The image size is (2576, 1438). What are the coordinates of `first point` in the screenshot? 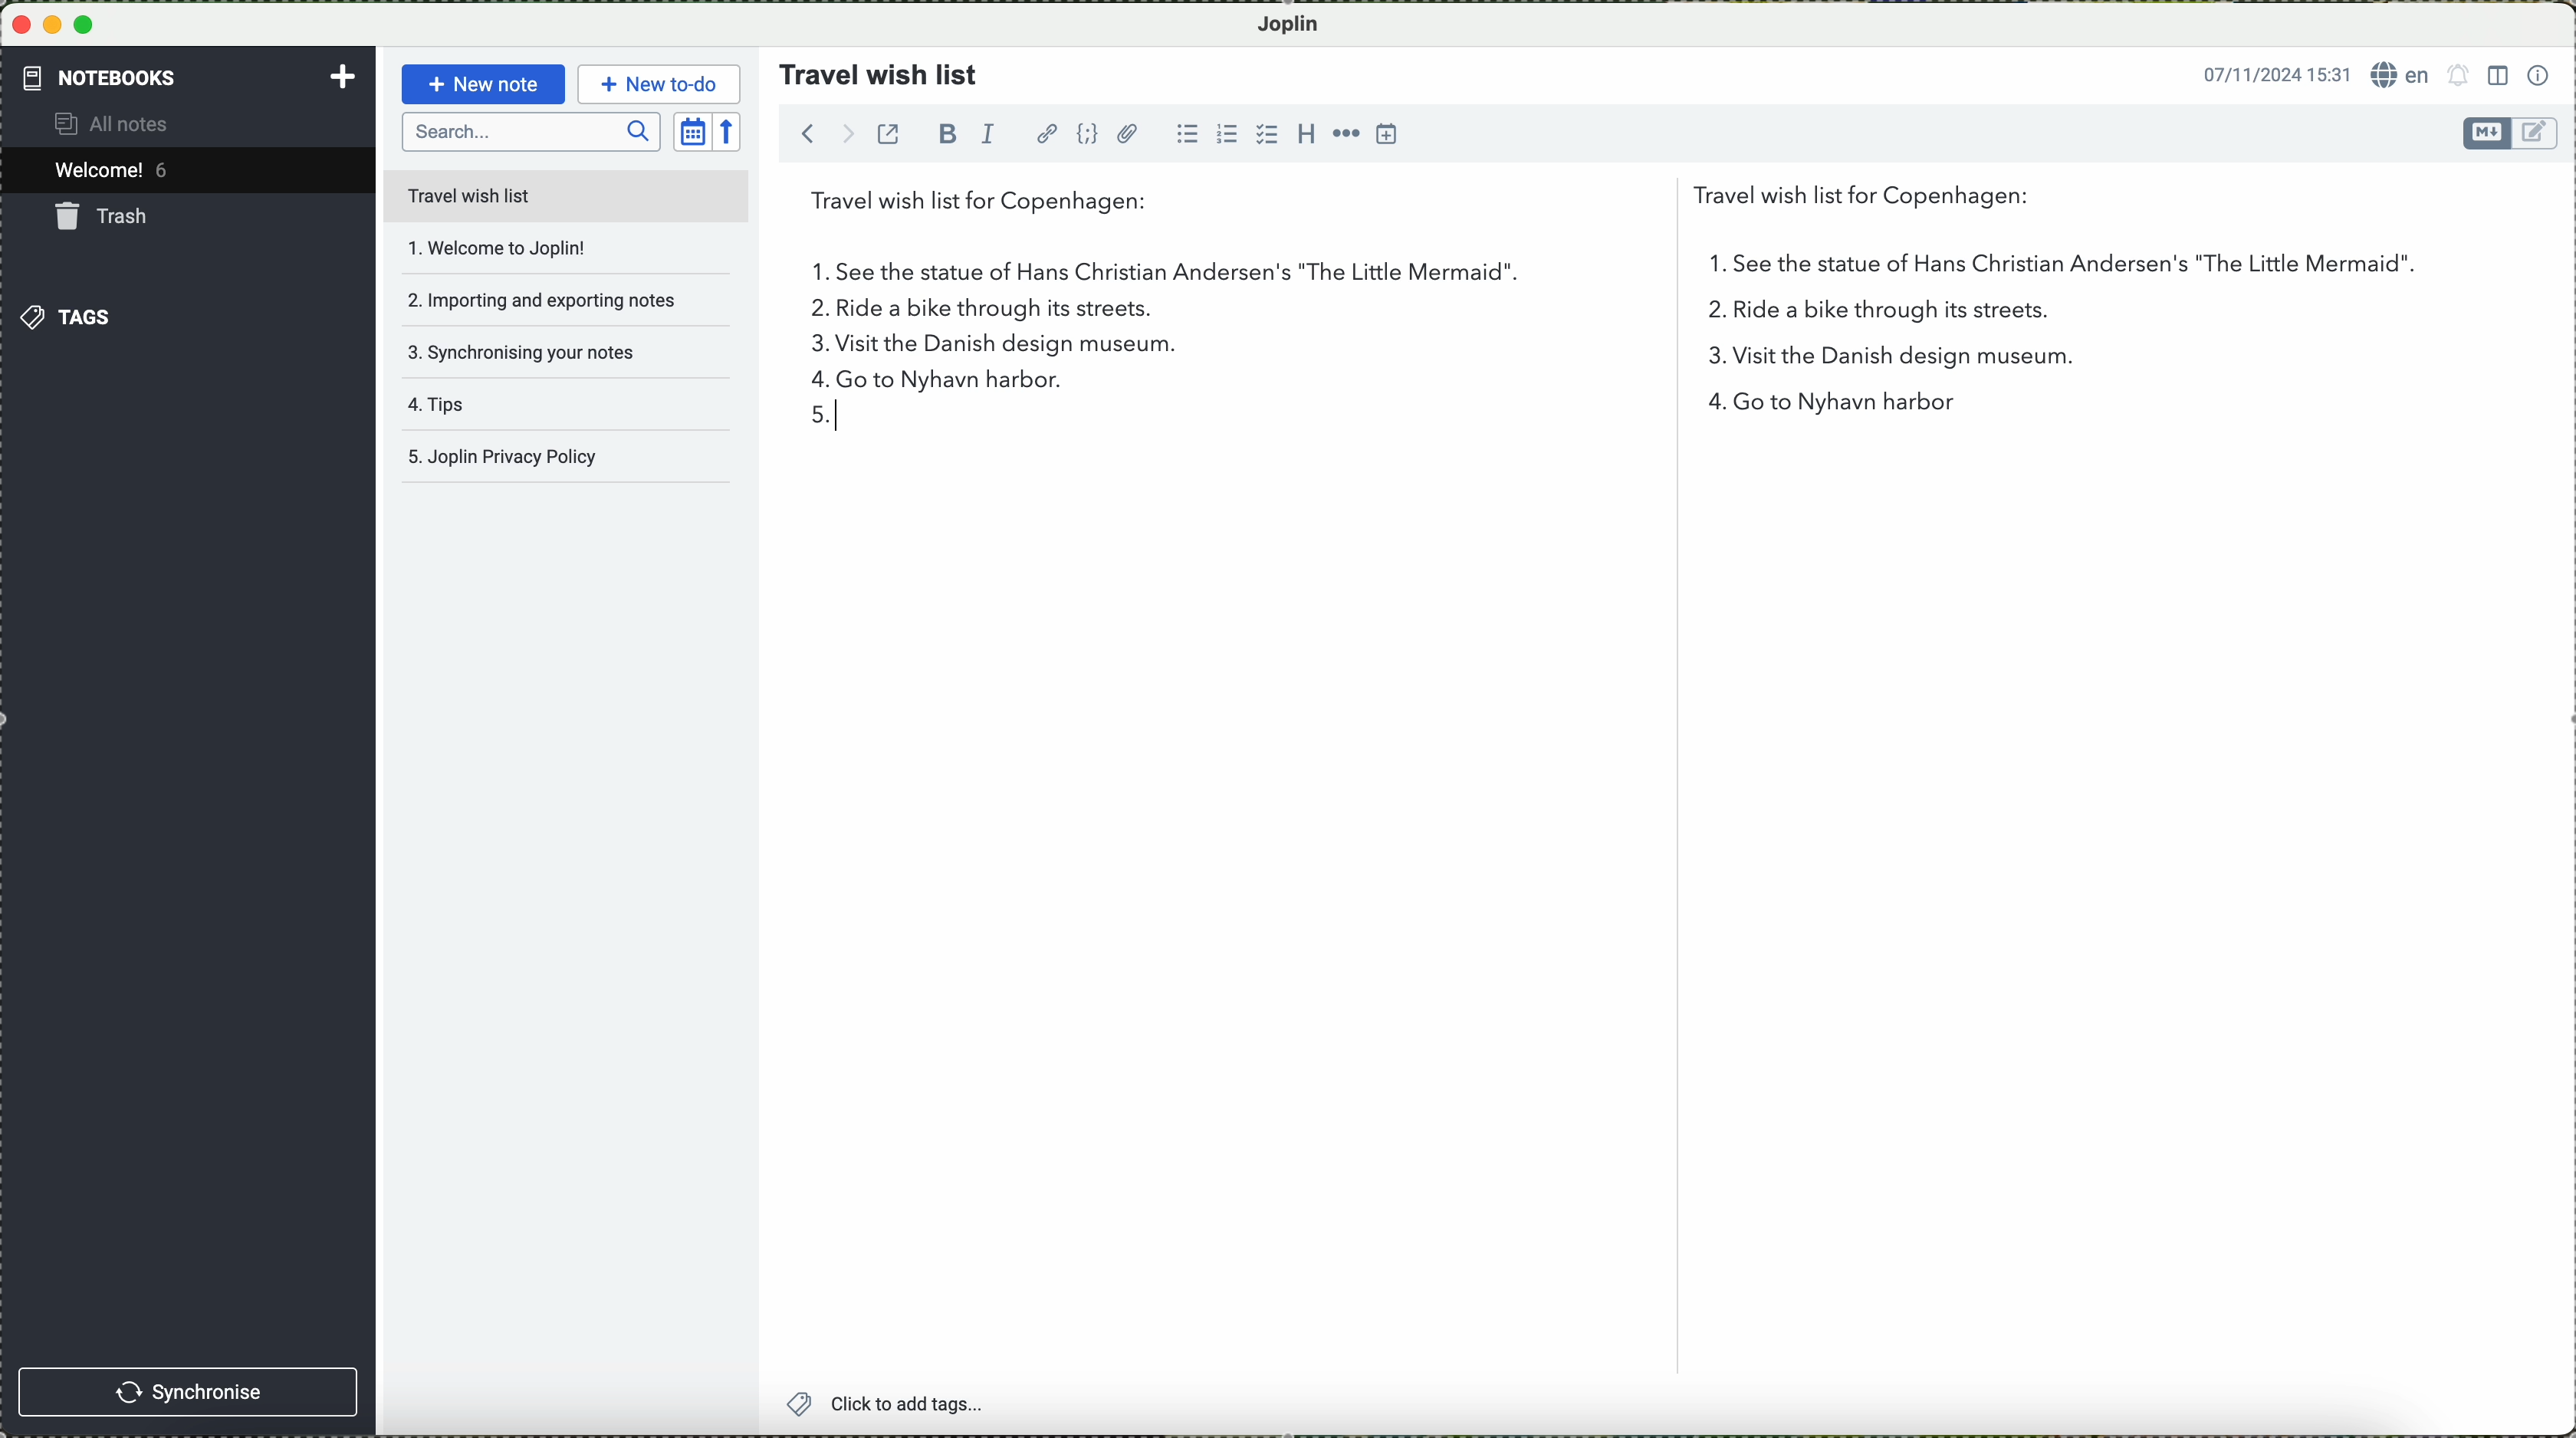 It's located at (1591, 271).